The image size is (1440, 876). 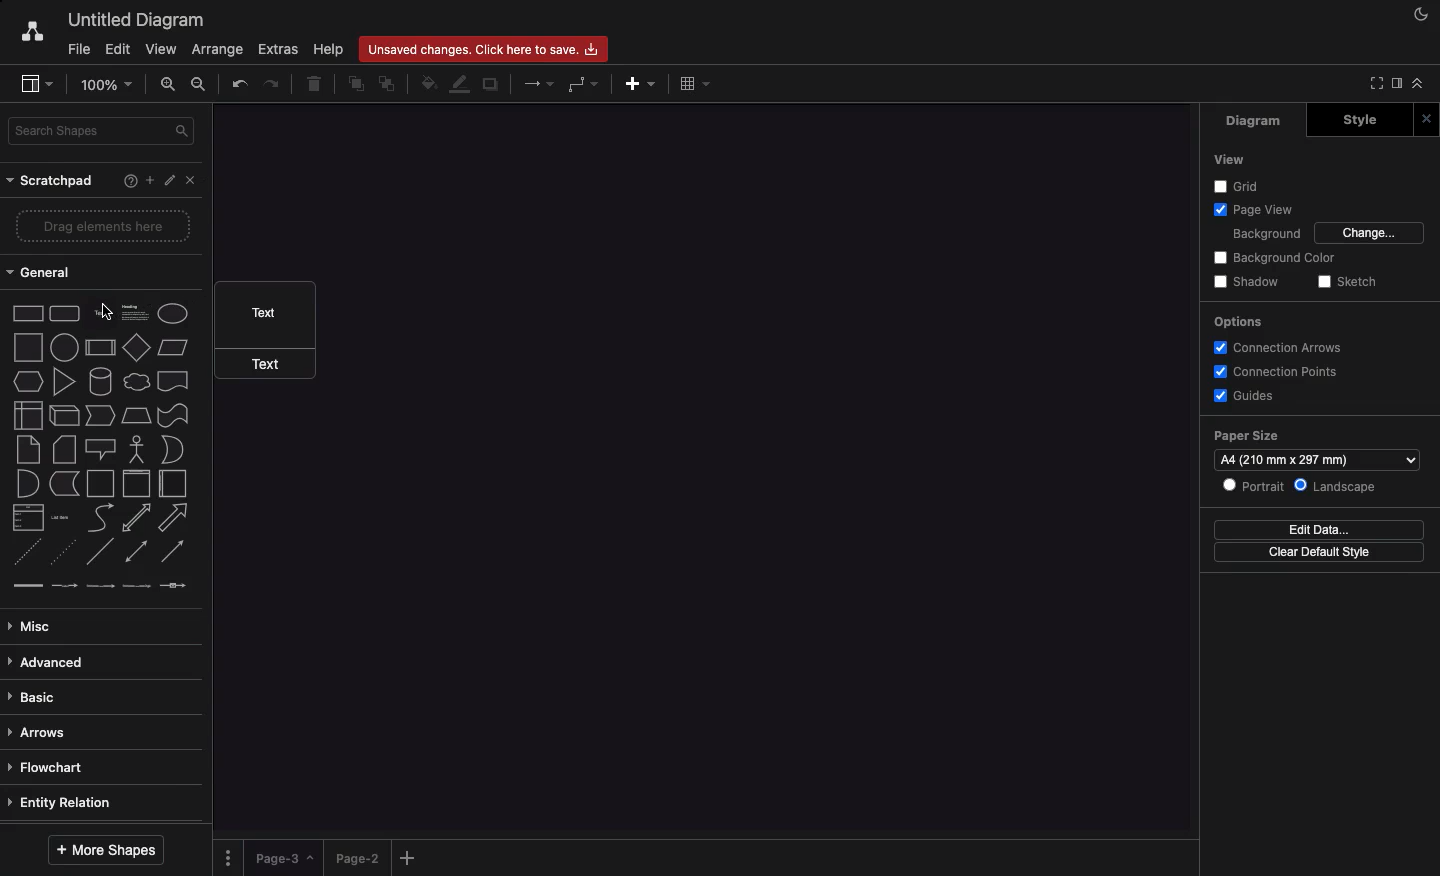 I want to click on Sketch, so click(x=1345, y=282).